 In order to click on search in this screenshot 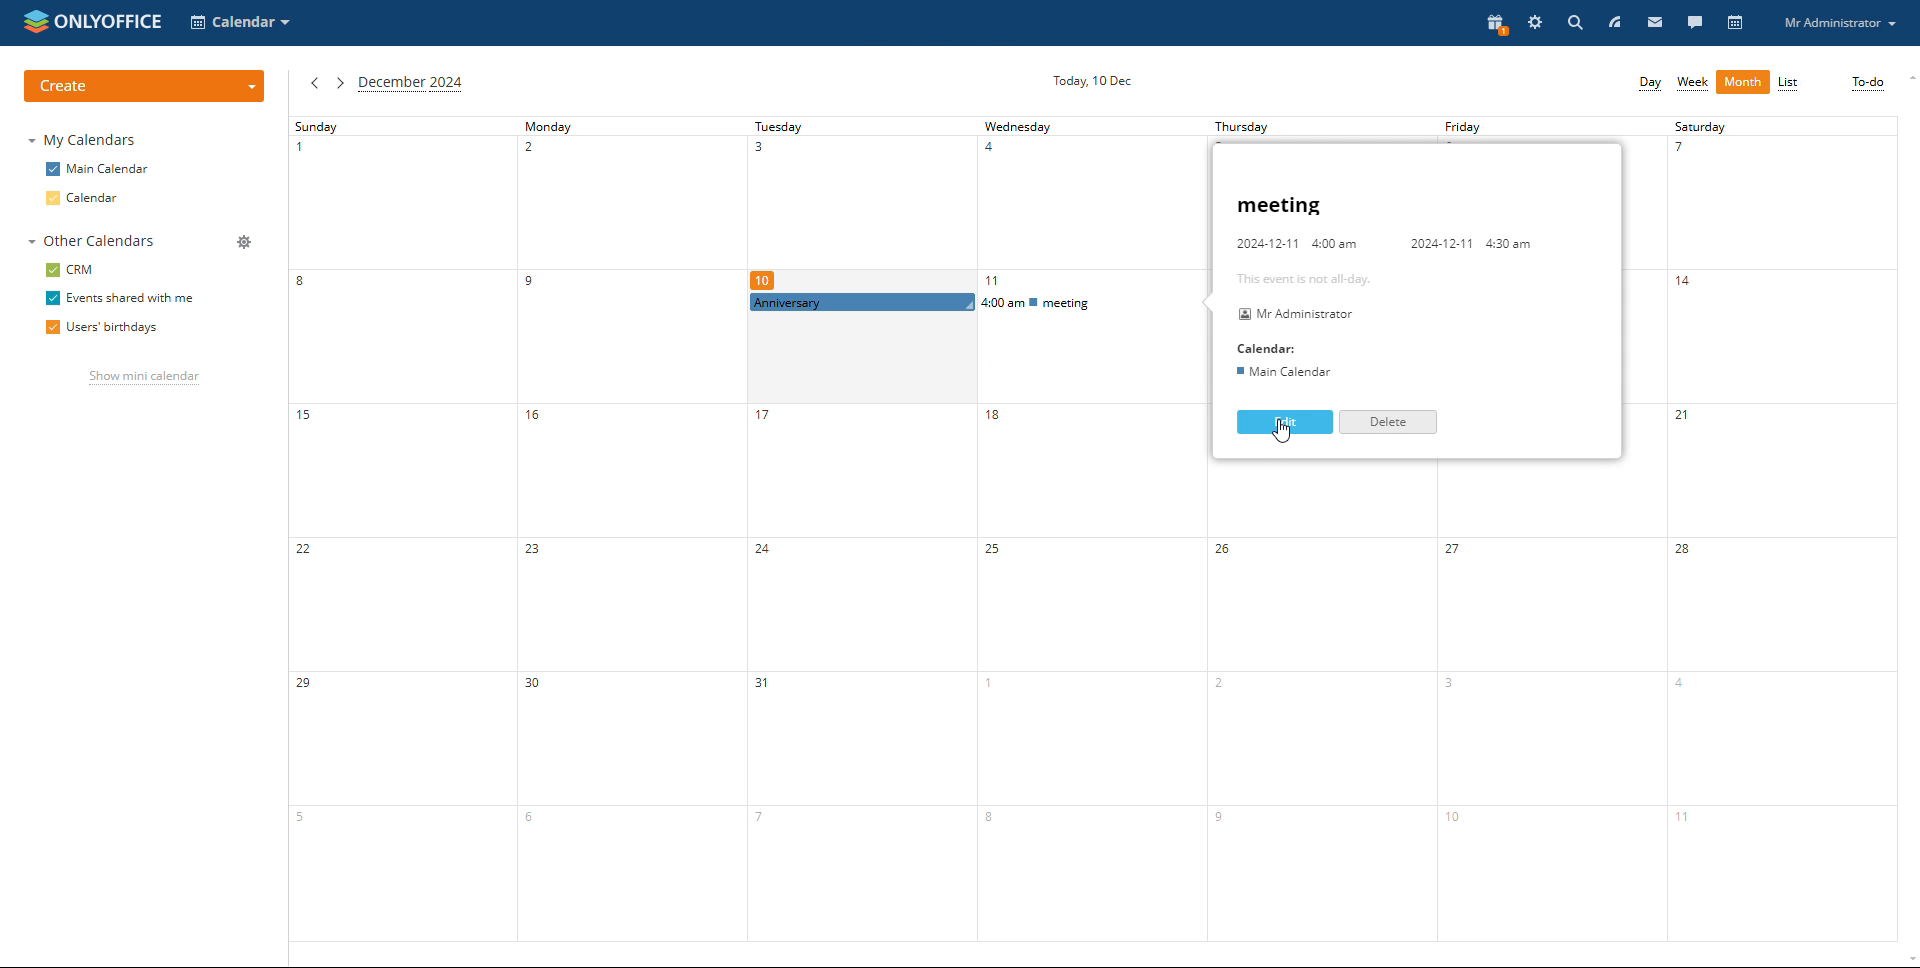, I will do `click(1574, 23)`.